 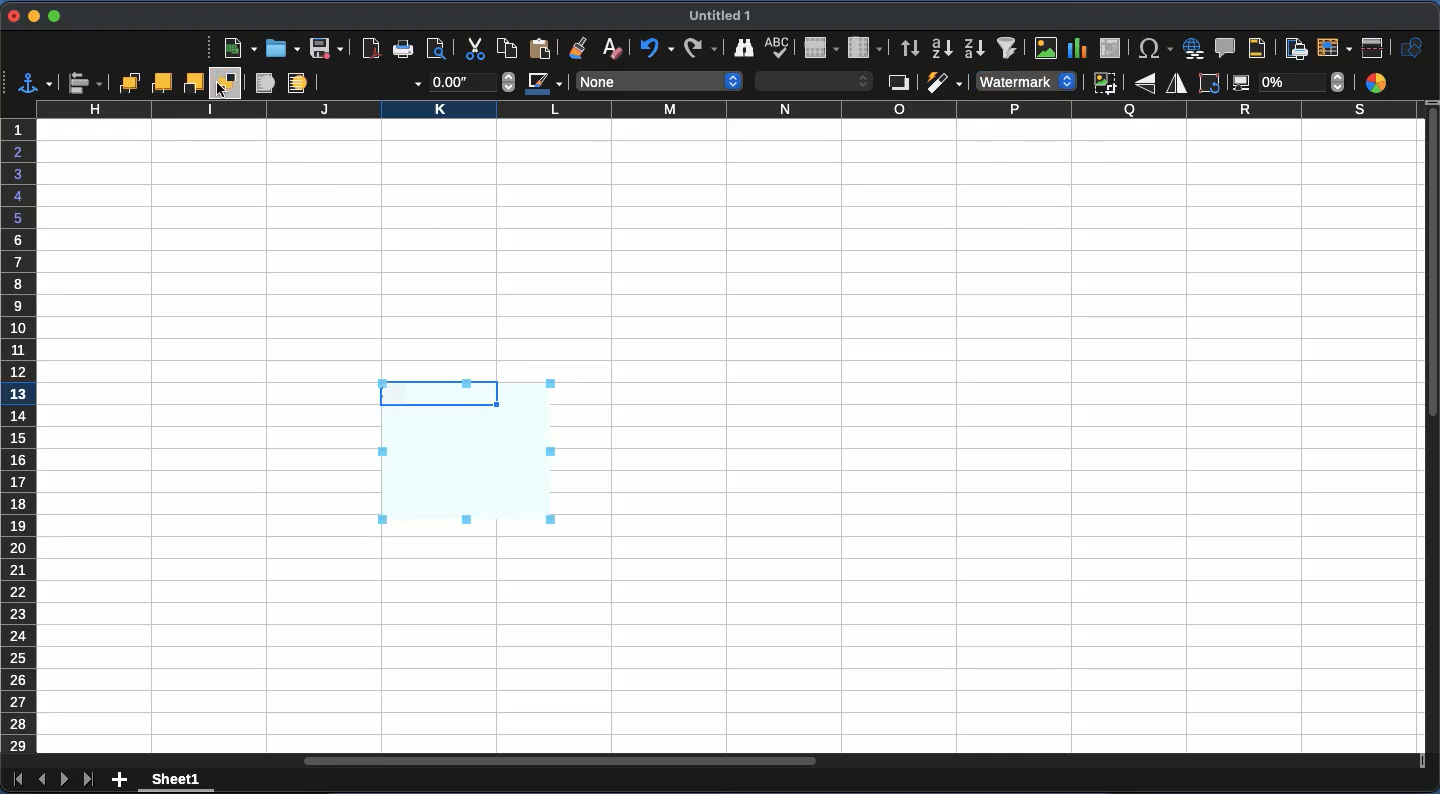 What do you see at coordinates (85, 84) in the screenshot?
I see `align objects` at bounding box center [85, 84].